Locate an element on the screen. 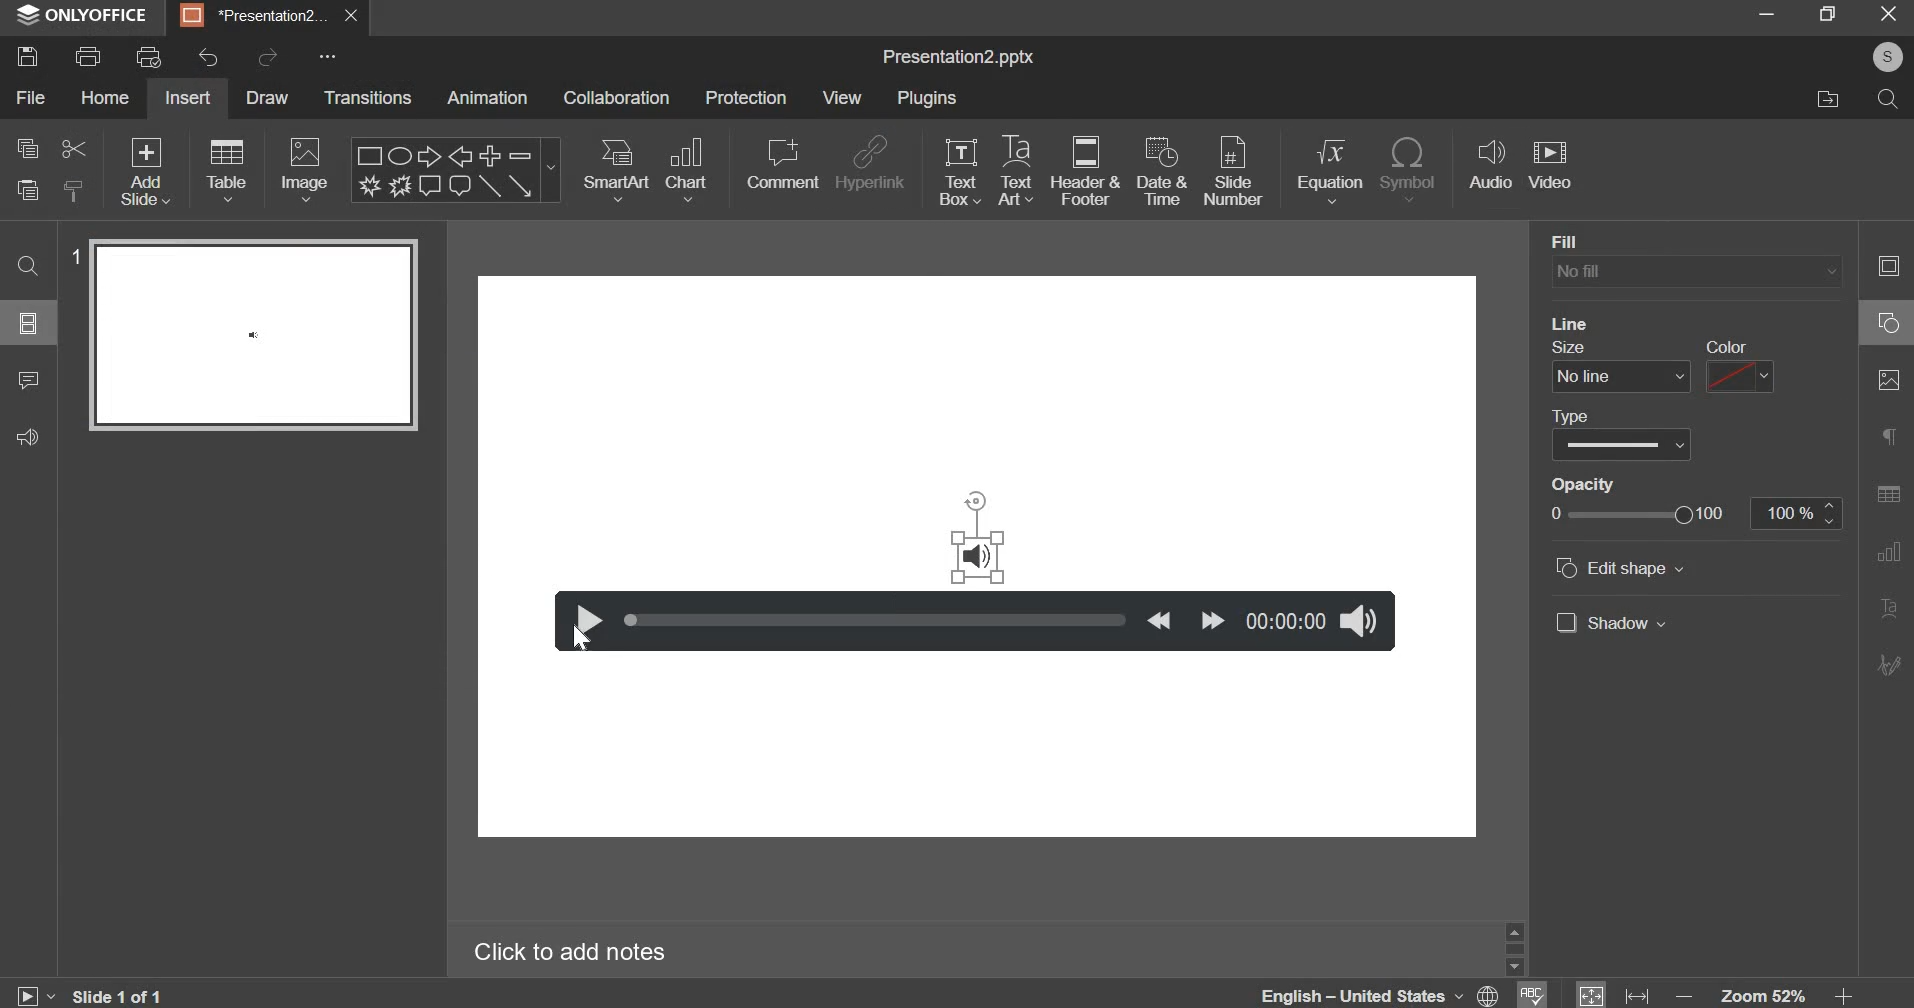  no fill is located at coordinates (1696, 273).